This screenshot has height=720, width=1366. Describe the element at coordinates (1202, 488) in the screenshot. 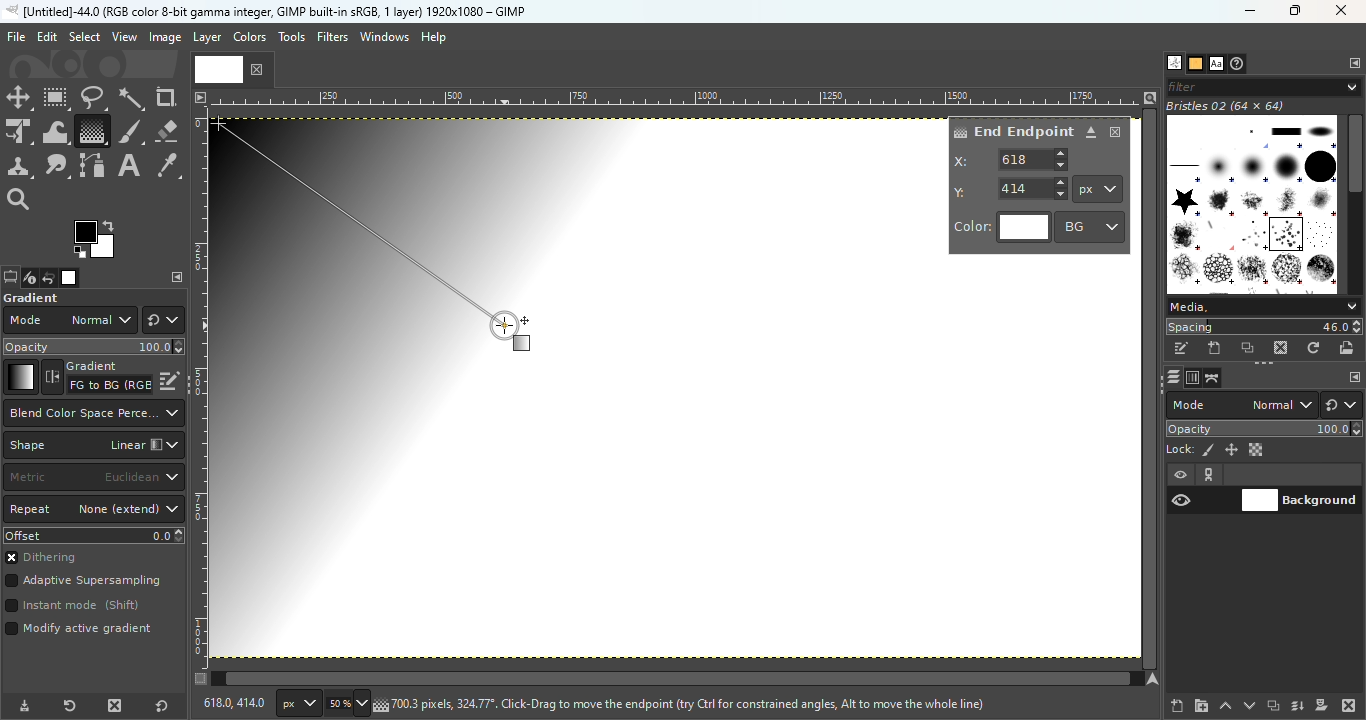

I see `View/Hide` at that location.